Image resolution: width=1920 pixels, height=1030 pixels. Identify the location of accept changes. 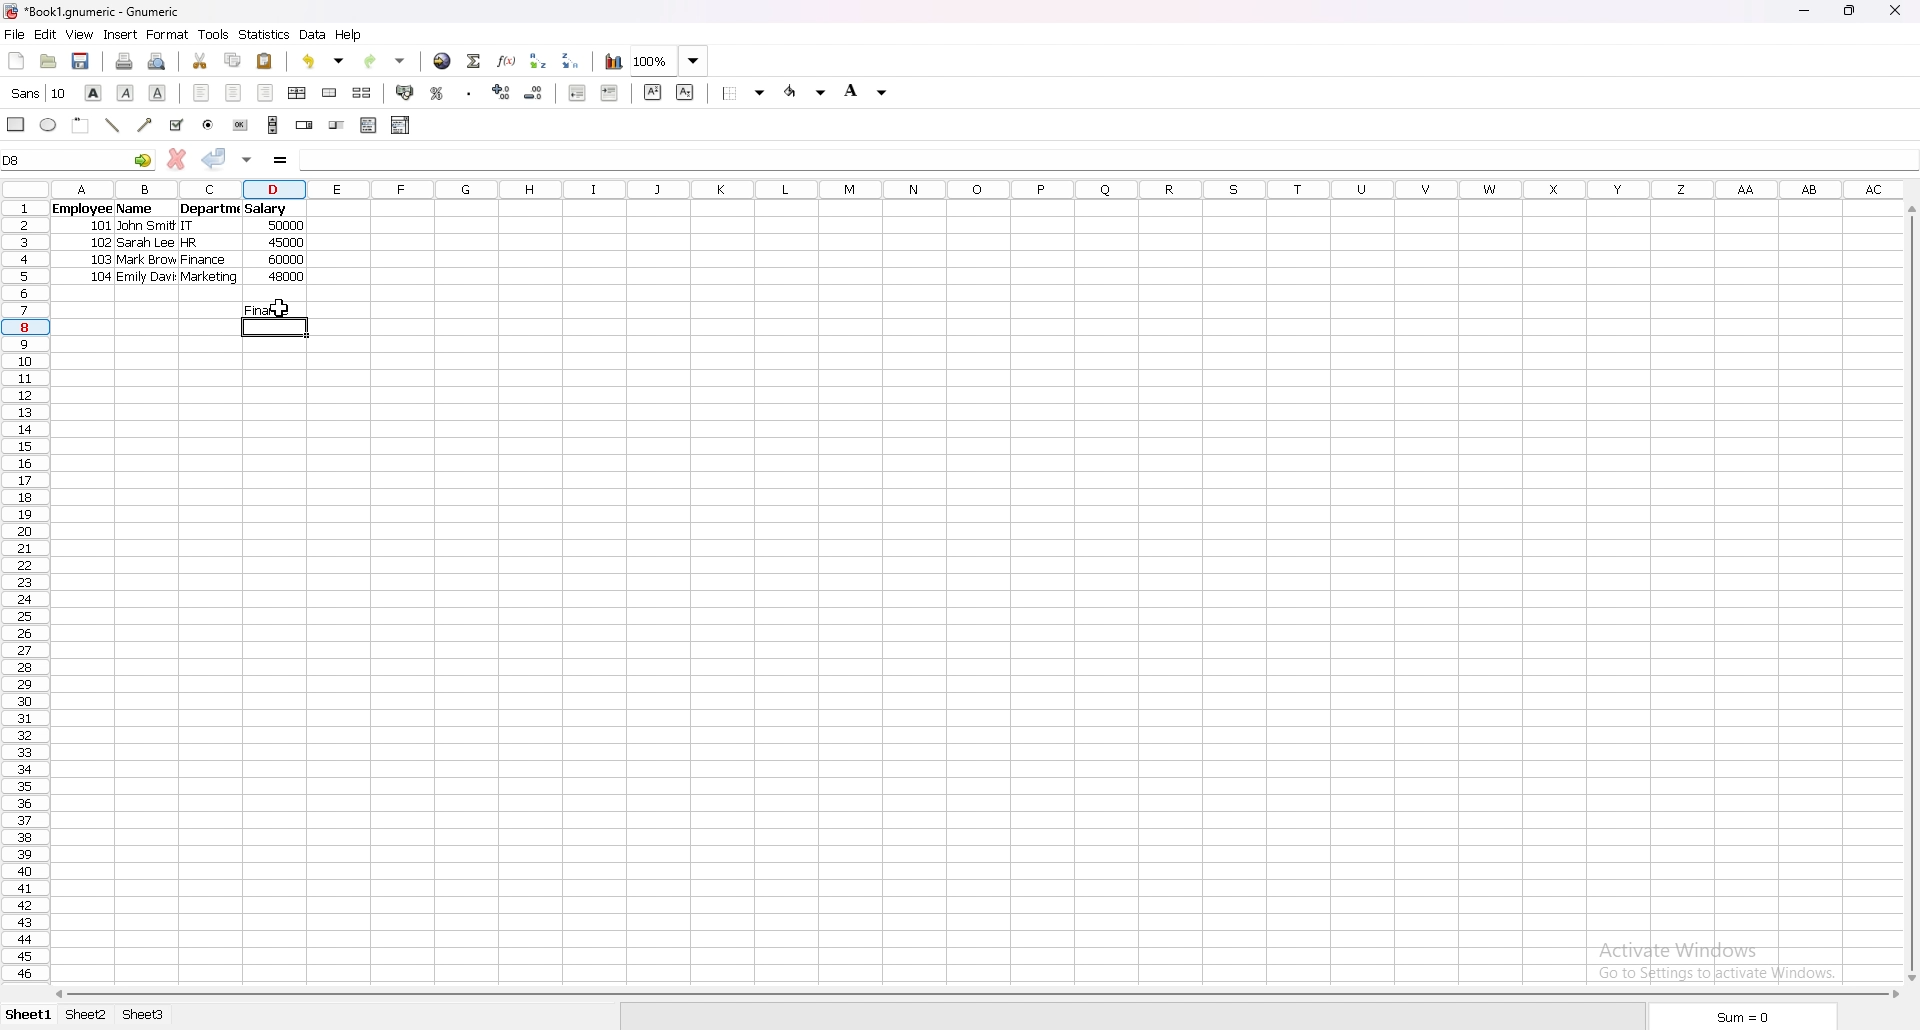
(215, 159).